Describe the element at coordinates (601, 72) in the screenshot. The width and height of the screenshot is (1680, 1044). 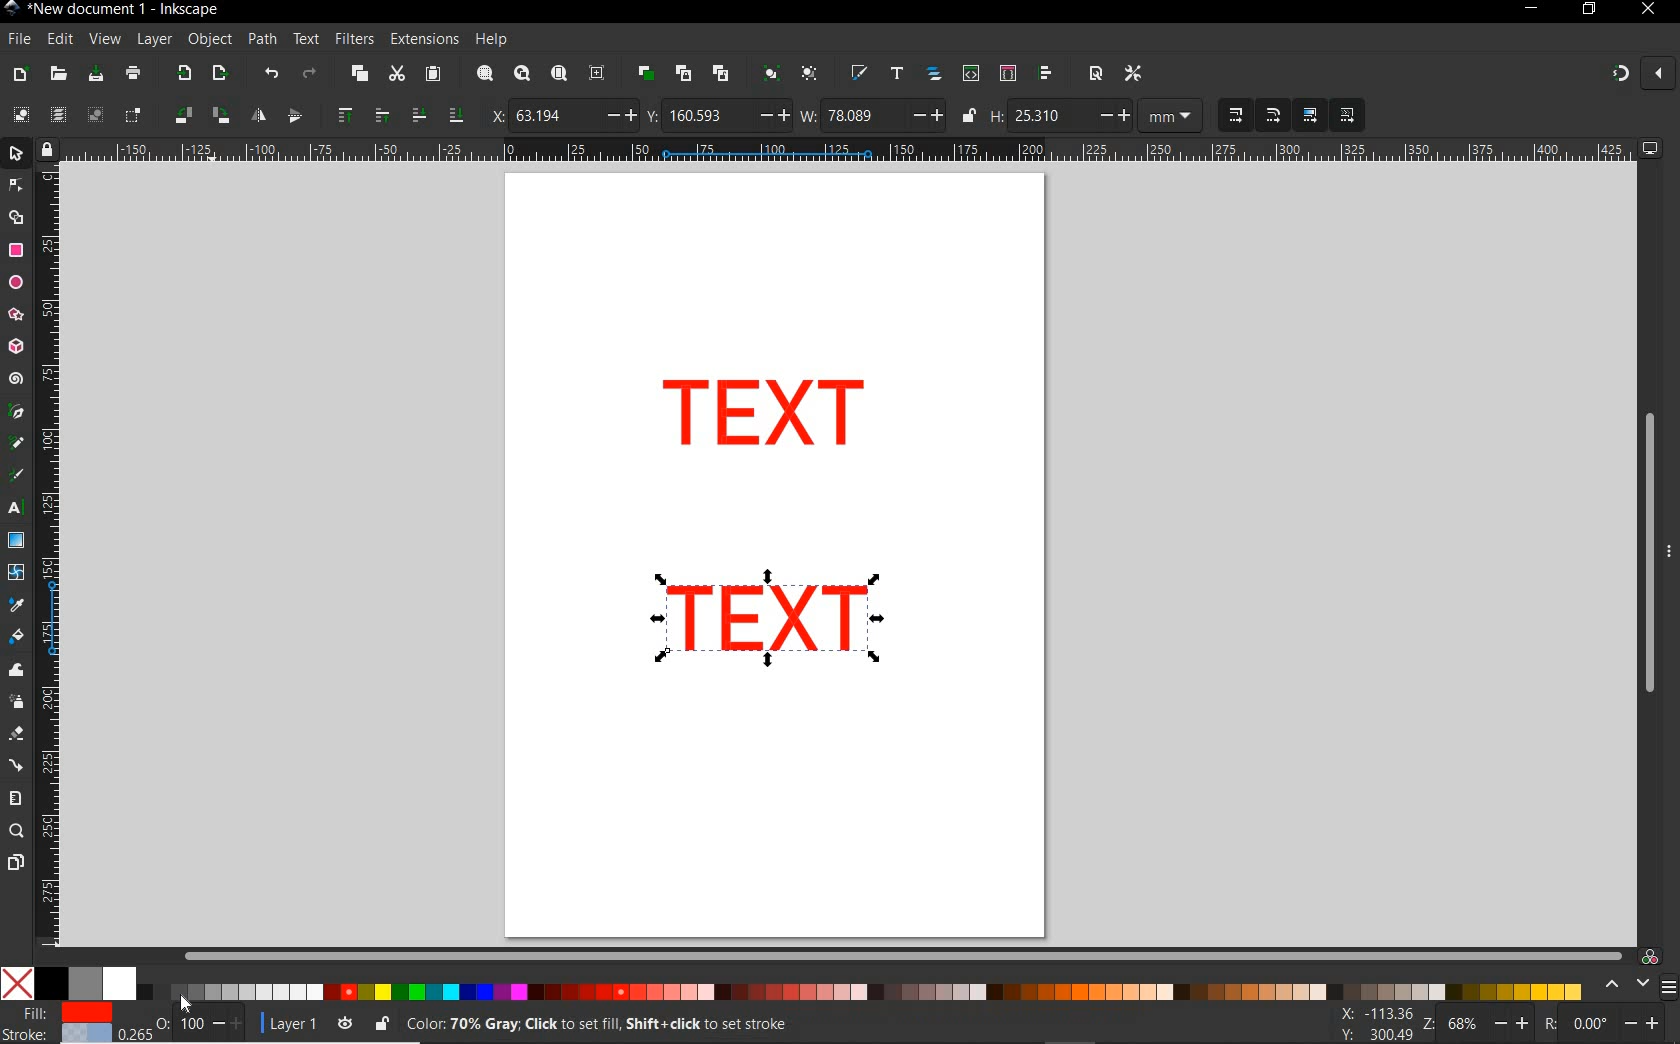
I see `zoom center page` at that location.